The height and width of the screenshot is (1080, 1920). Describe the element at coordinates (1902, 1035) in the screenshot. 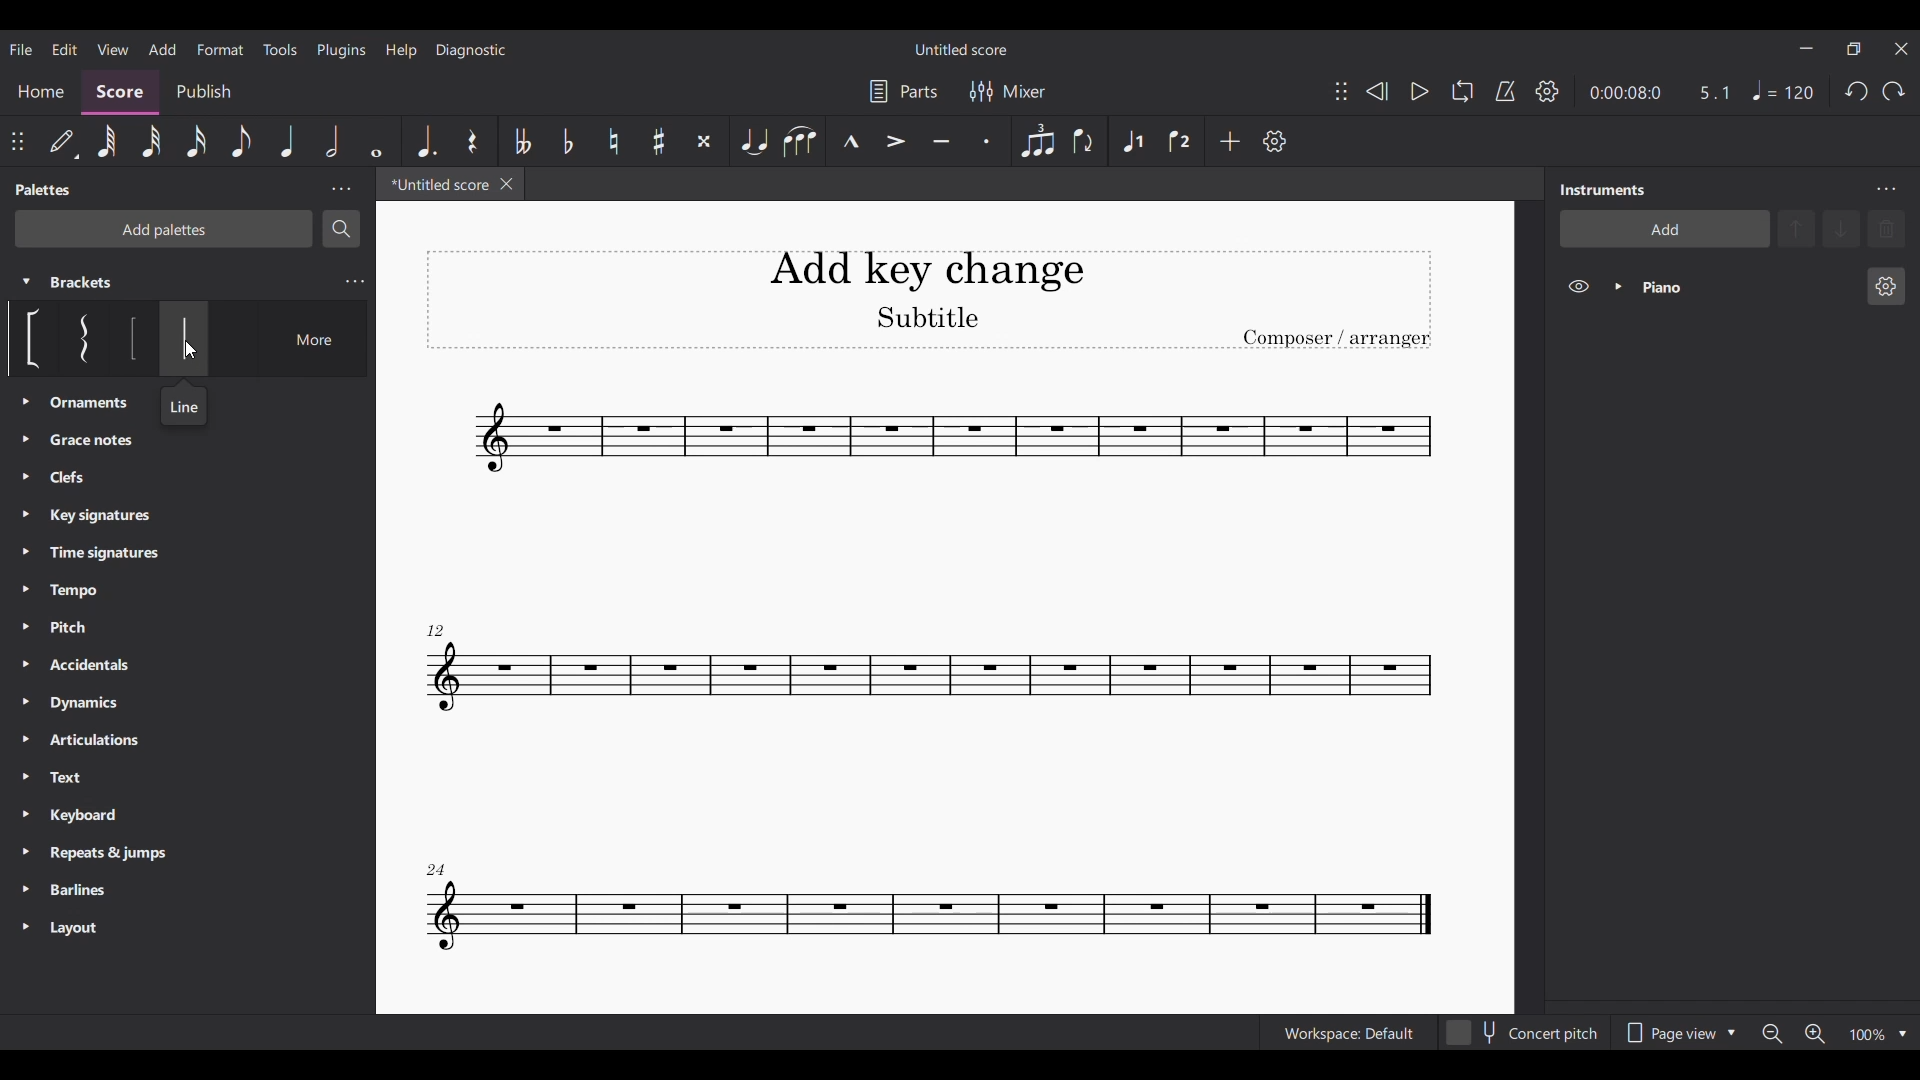

I see `Zoom options` at that location.